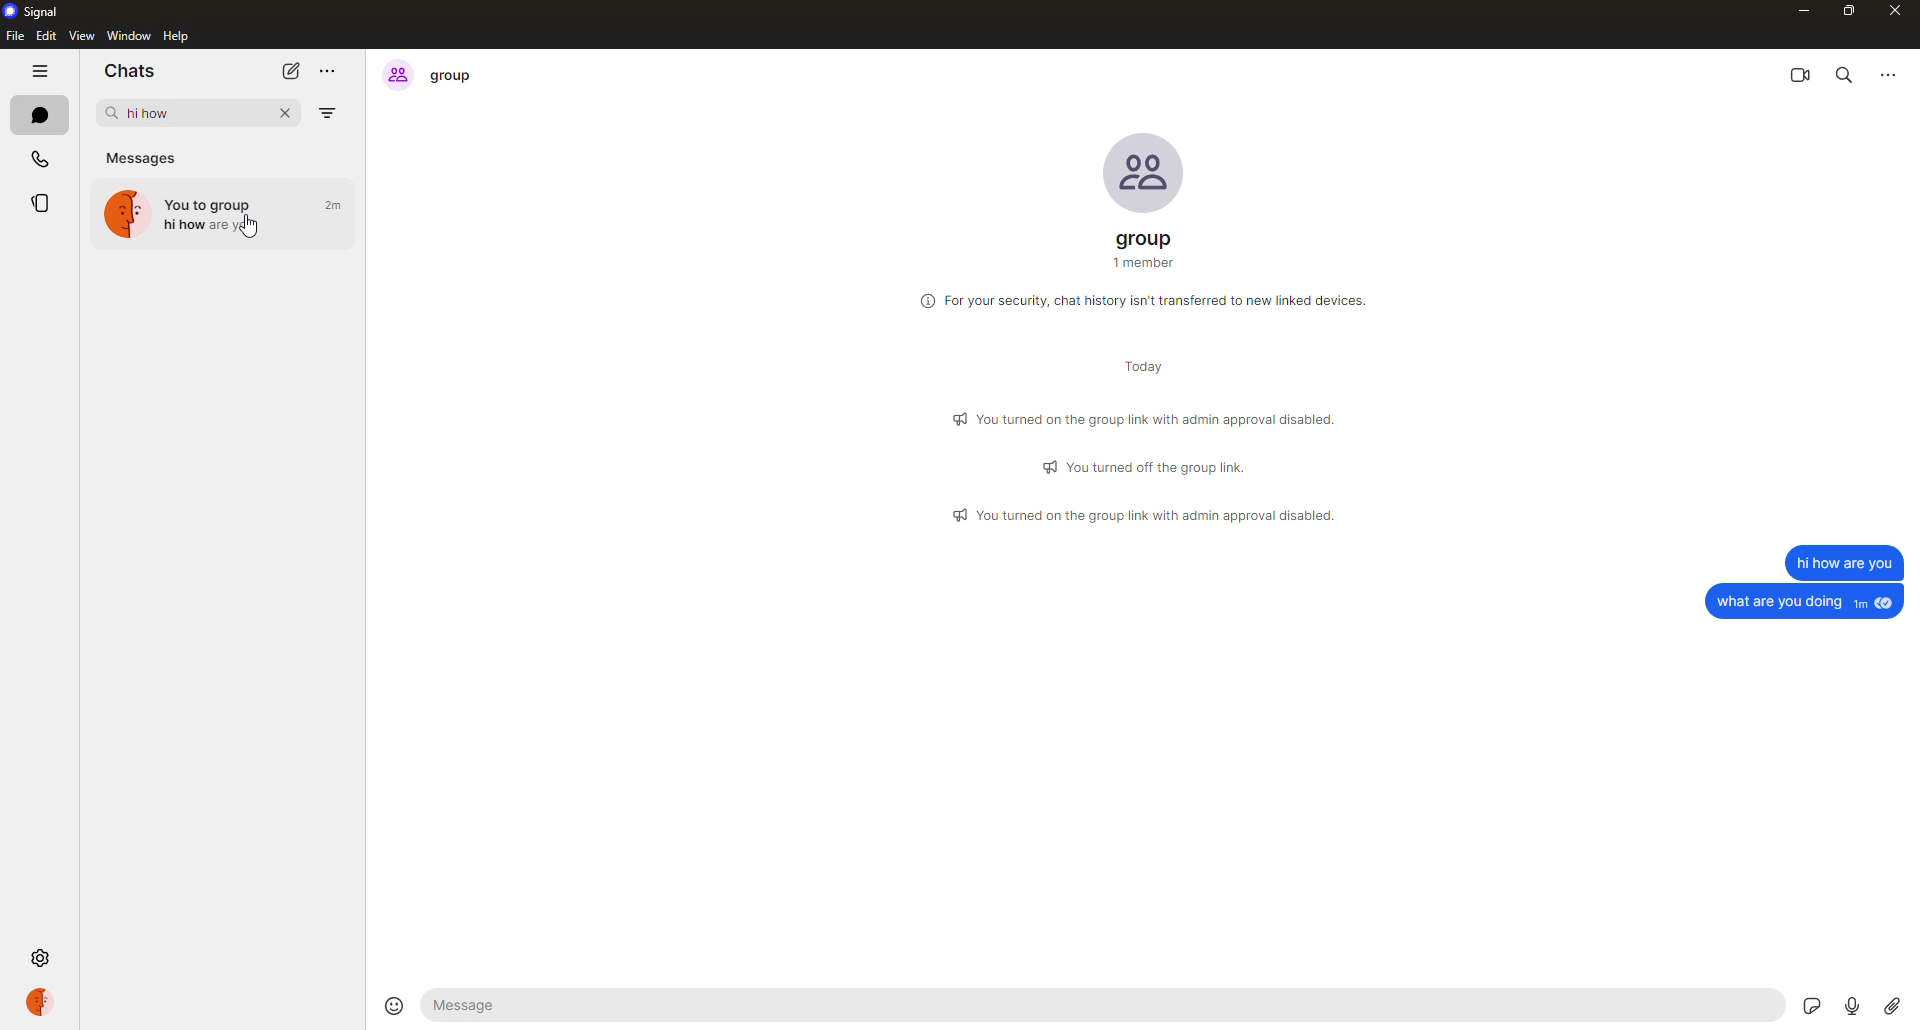  Describe the element at coordinates (476, 1006) in the screenshot. I see `message` at that location.